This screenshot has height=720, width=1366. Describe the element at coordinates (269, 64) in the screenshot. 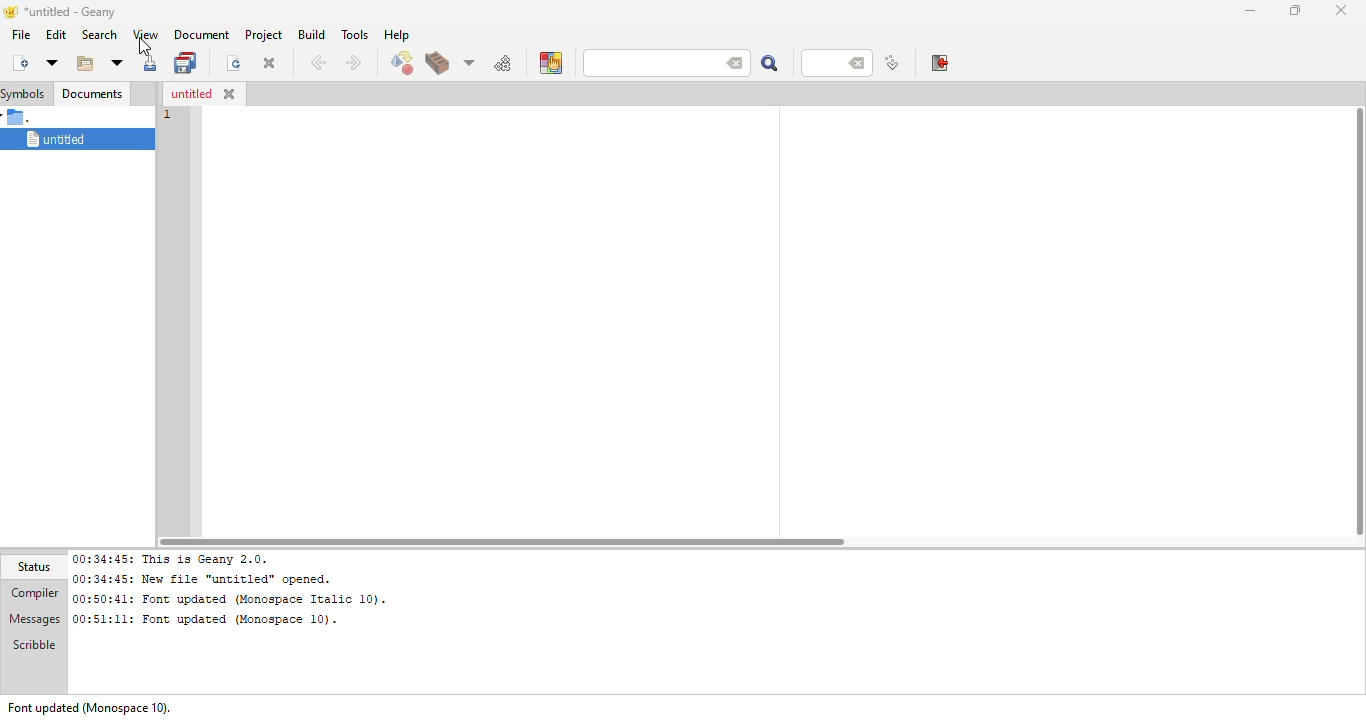

I see `close` at that location.